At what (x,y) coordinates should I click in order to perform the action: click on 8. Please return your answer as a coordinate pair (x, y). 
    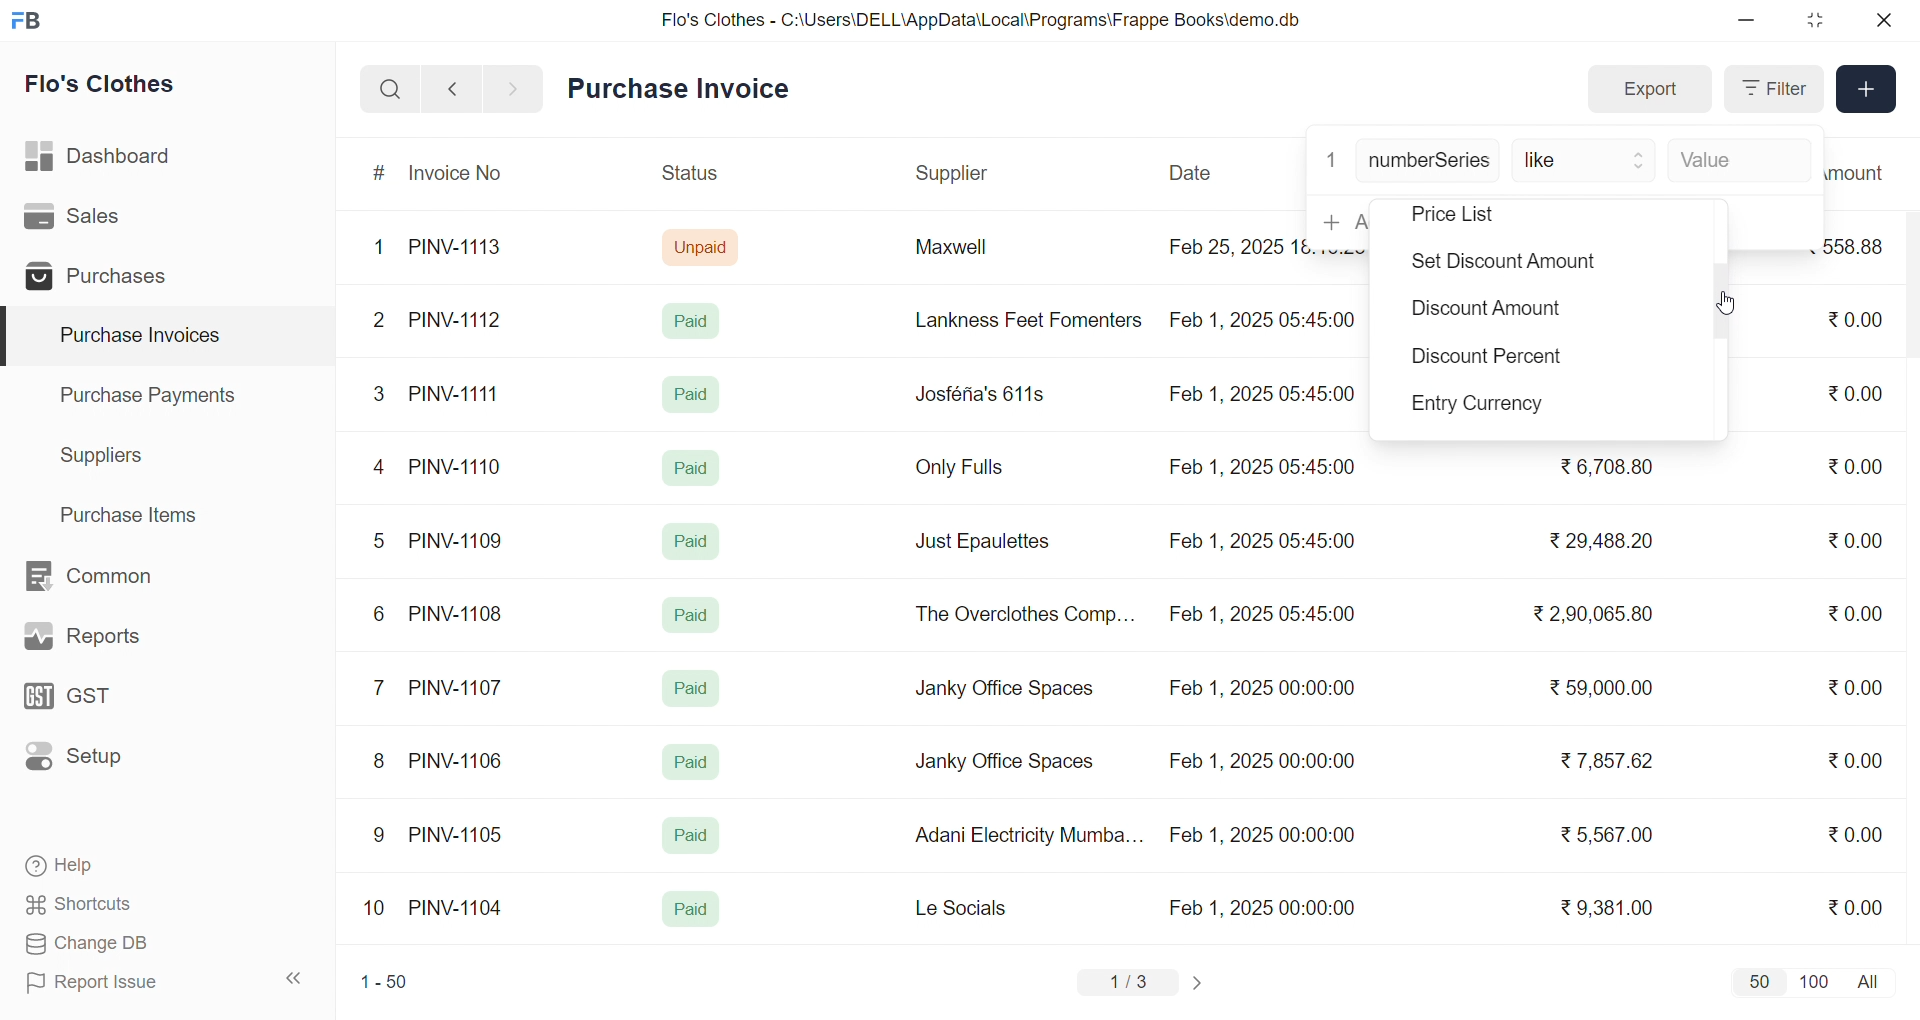
    Looking at the image, I should click on (380, 763).